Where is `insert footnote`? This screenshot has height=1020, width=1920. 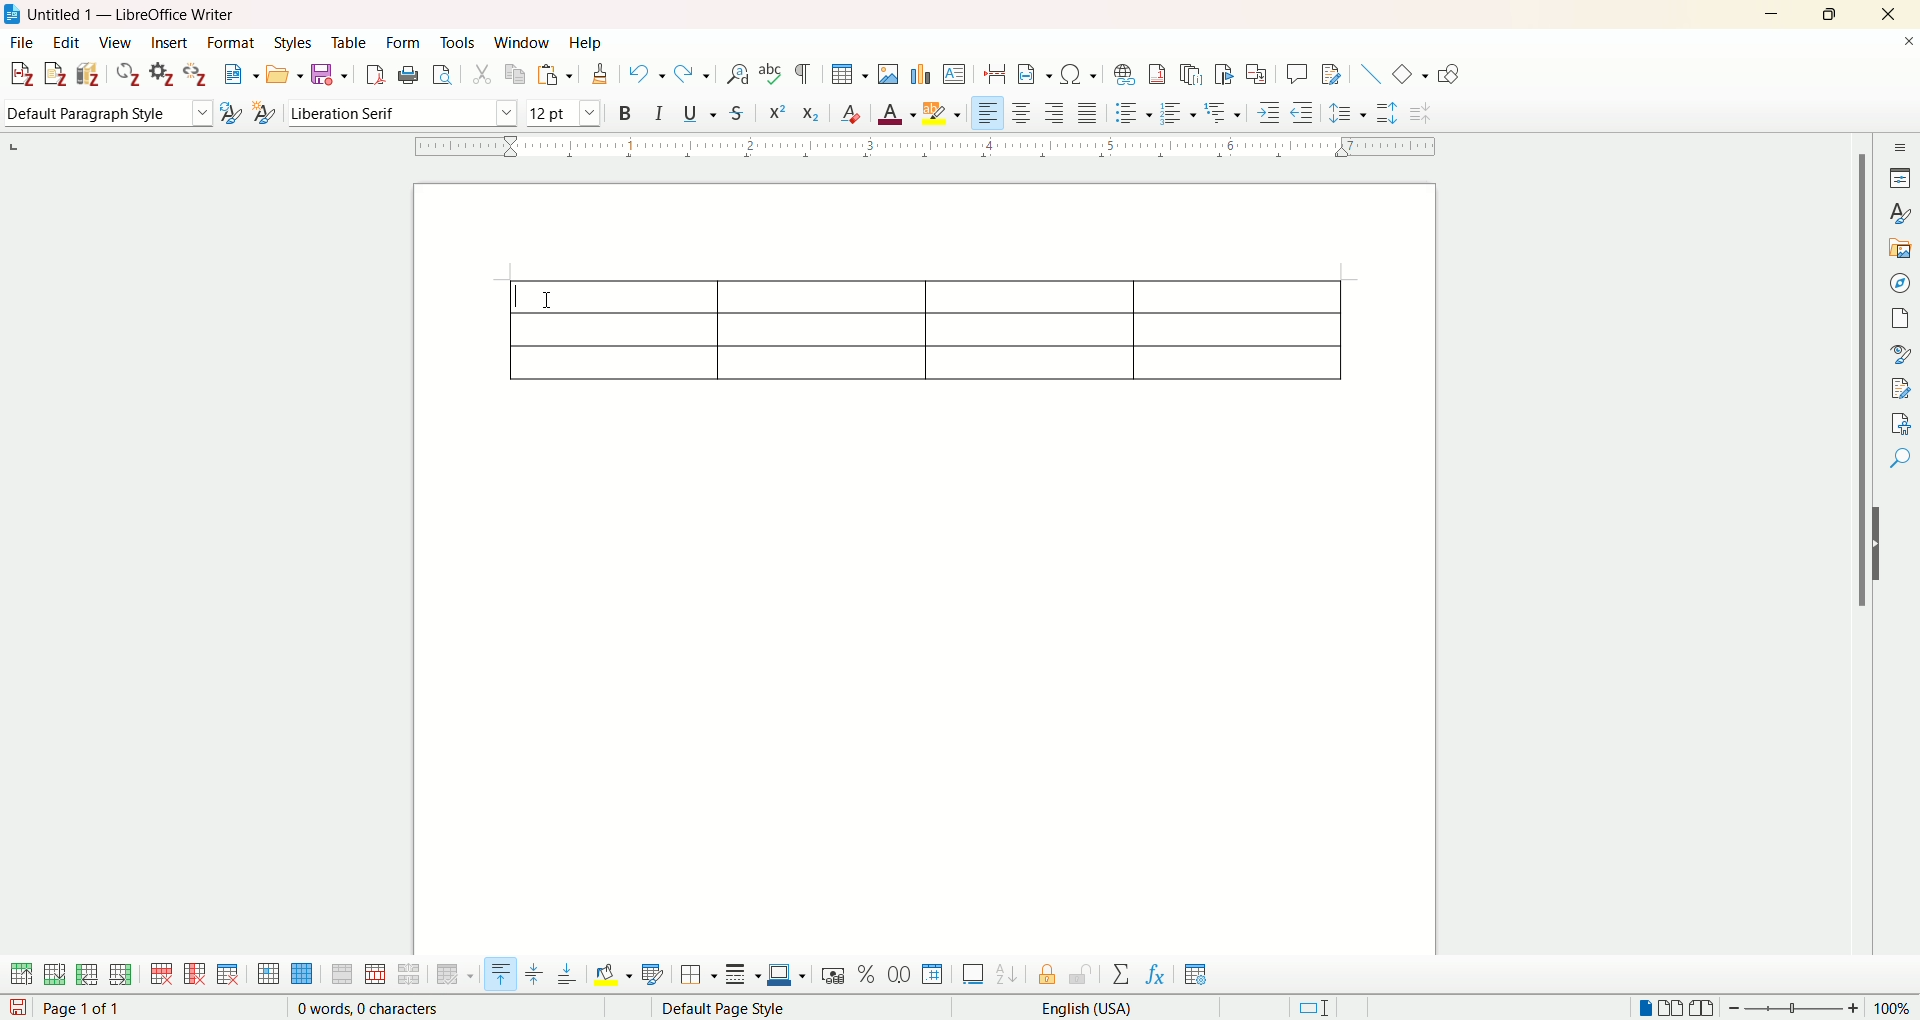 insert footnote is located at coordinates (1159, 74).